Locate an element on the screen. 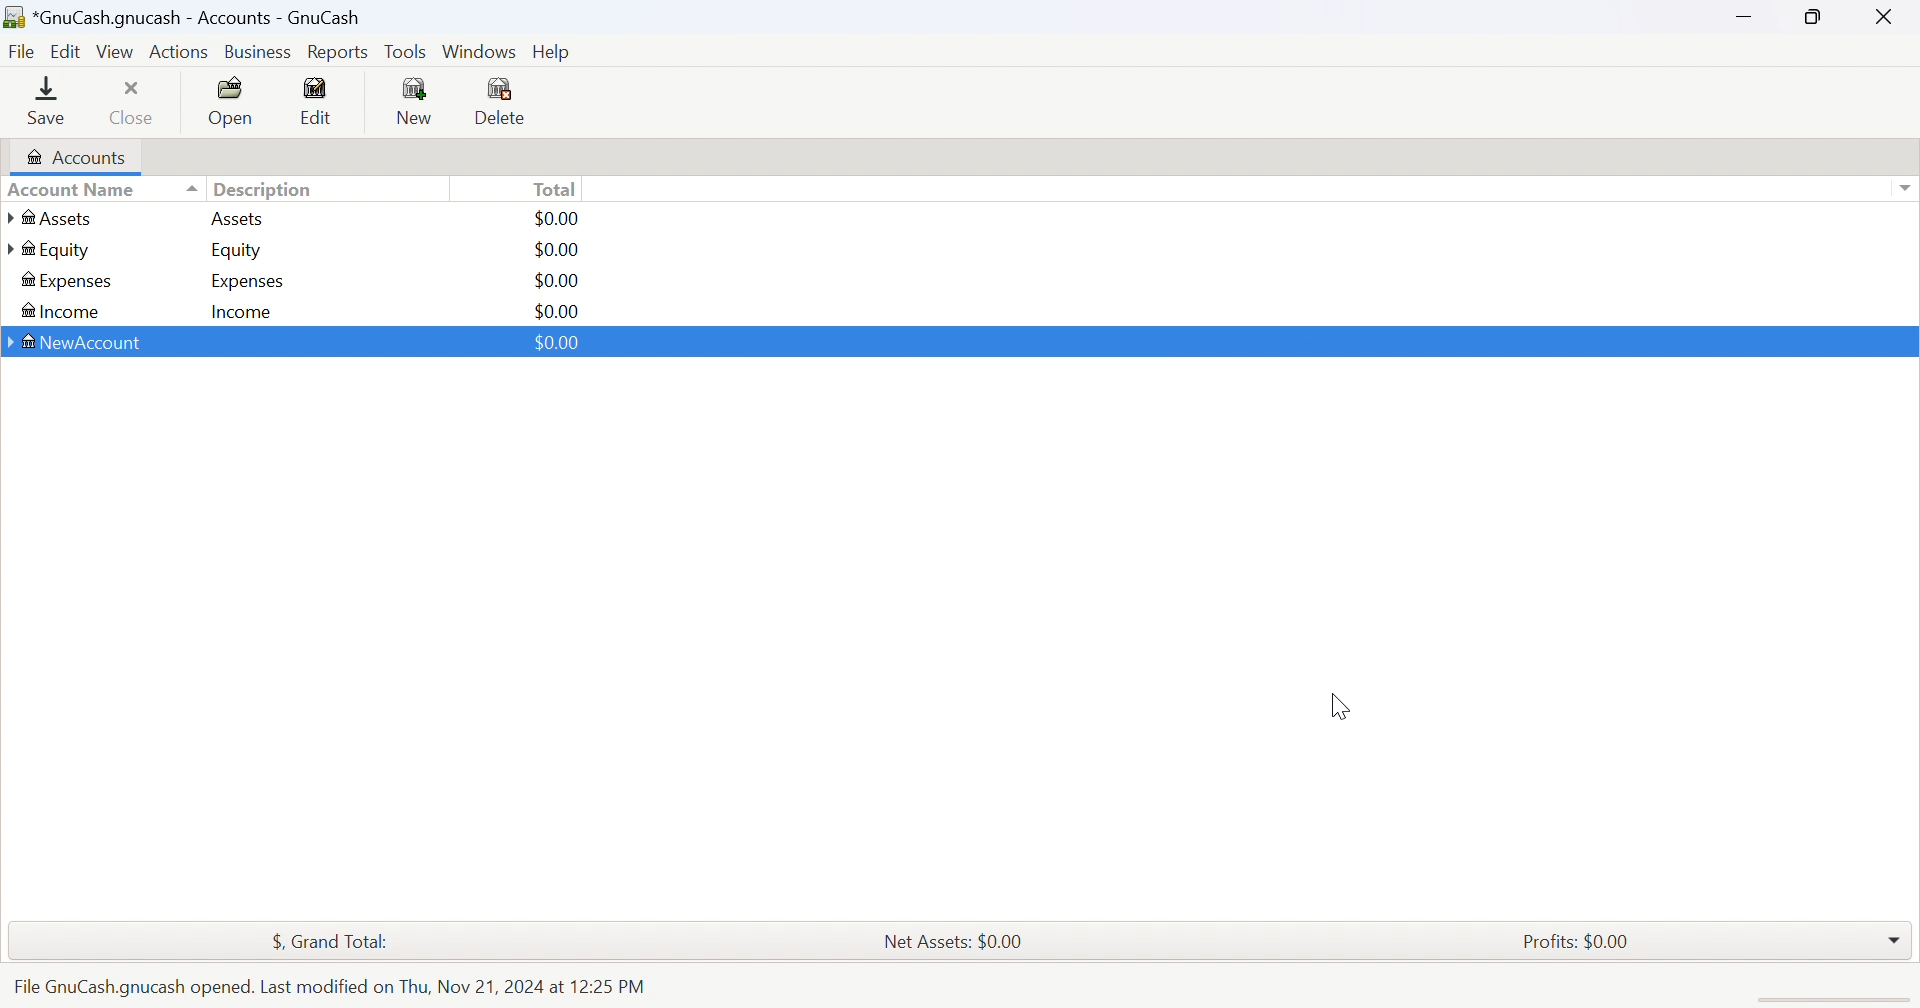 The height and width of the screenshot is (1008, 1920). Drop Down is located at coordinates (1904, 188).